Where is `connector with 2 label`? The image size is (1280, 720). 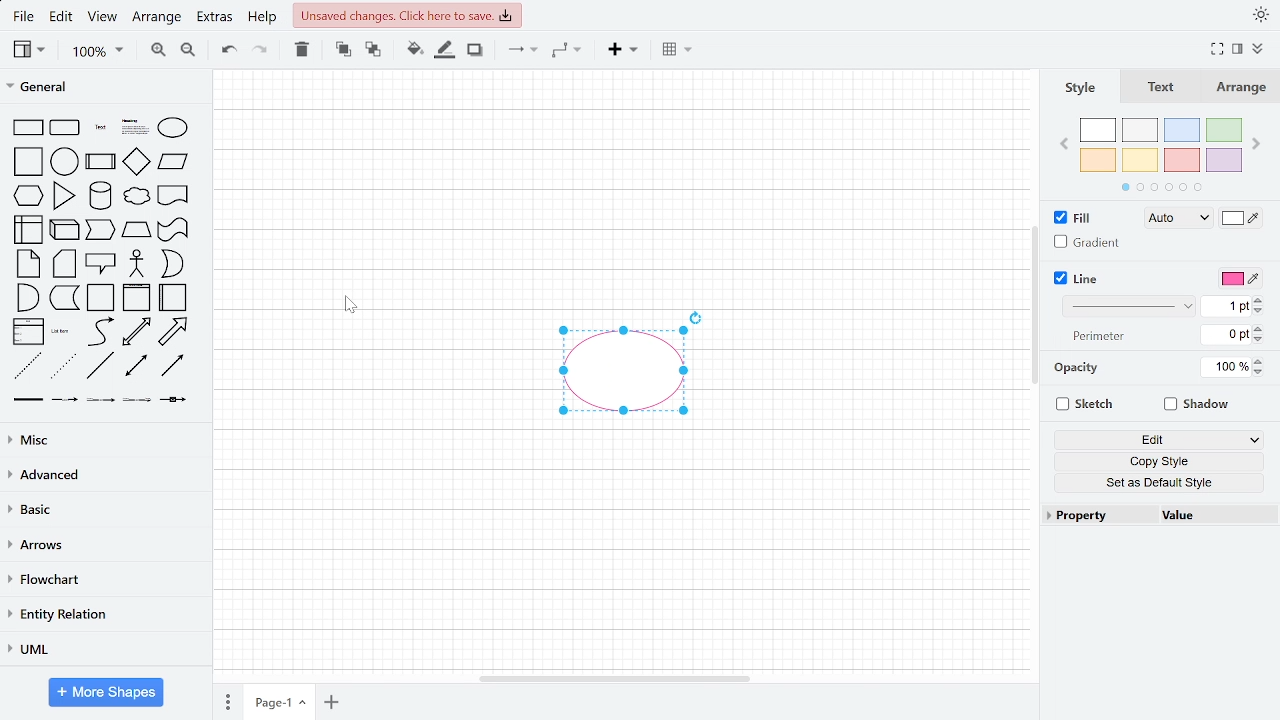
connector with 2 label is located at coordinates (101, 402).